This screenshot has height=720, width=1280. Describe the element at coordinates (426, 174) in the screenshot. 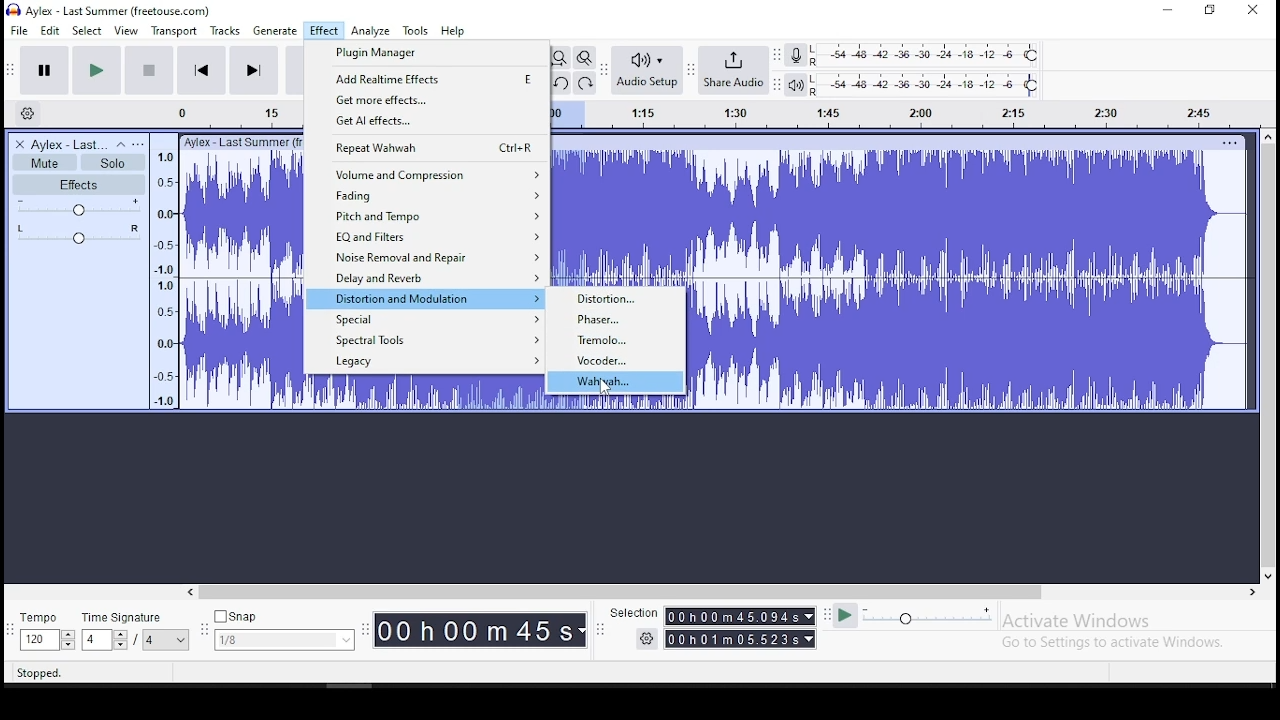

I see `volume and compression` at that location.